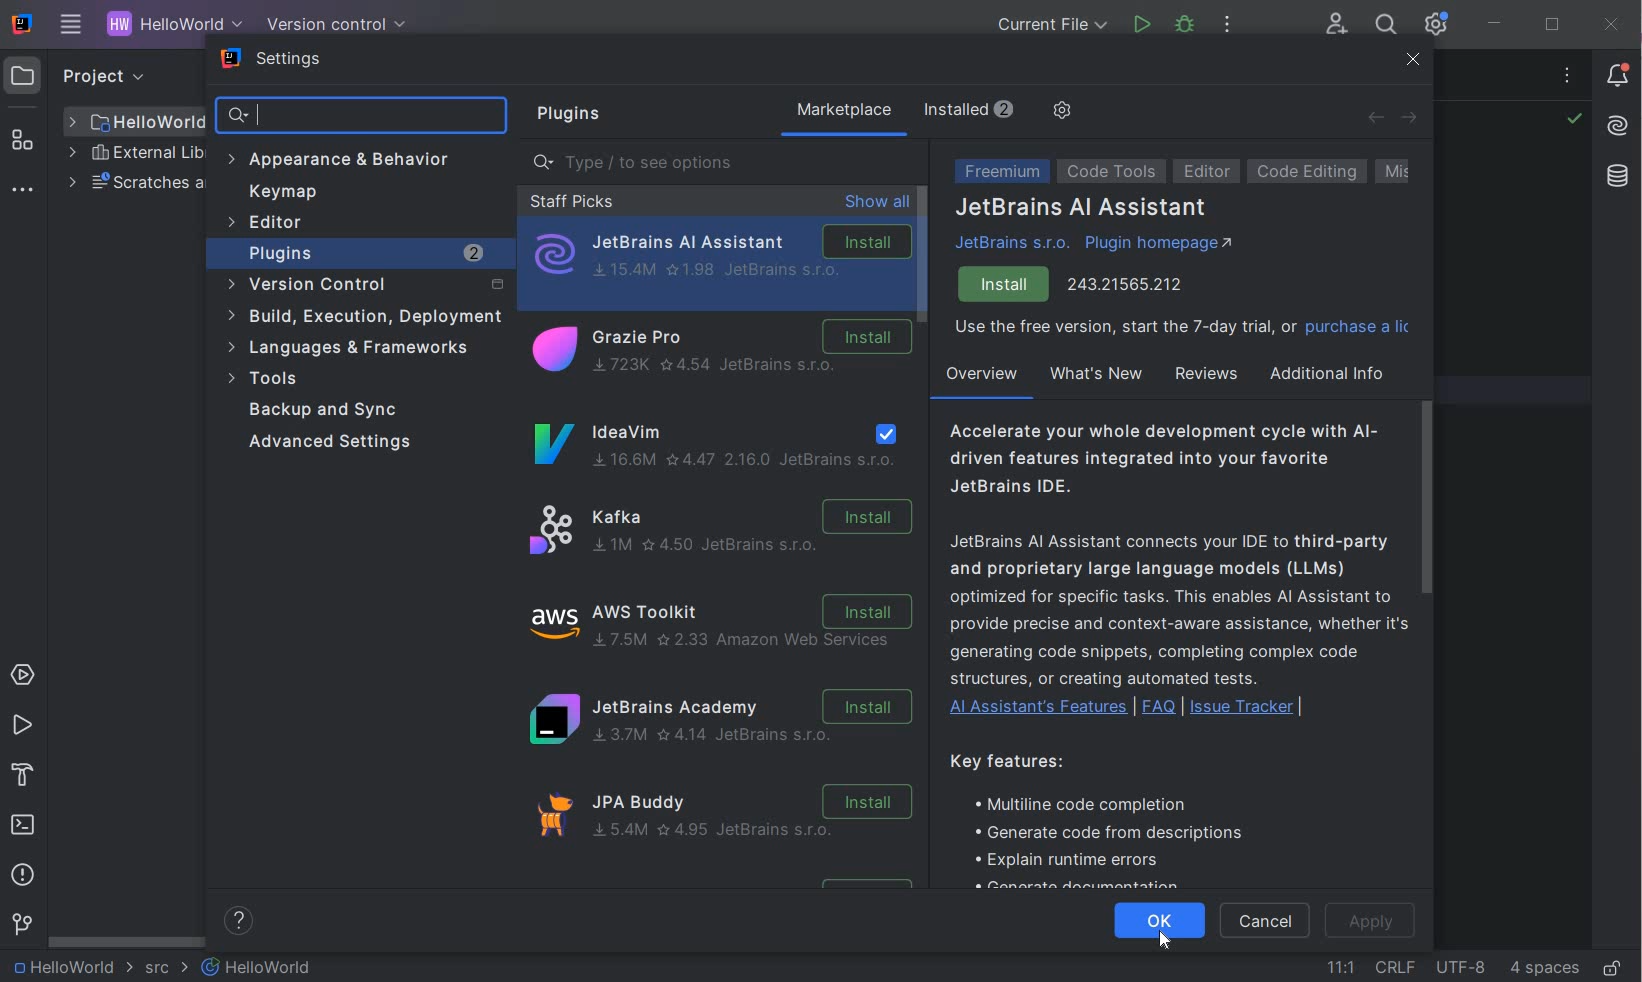 The height and width of the screenshot is (982, 1642). Describe the element at coordinates (1375, 117) in the screenshot. I see `BACK` at that location.